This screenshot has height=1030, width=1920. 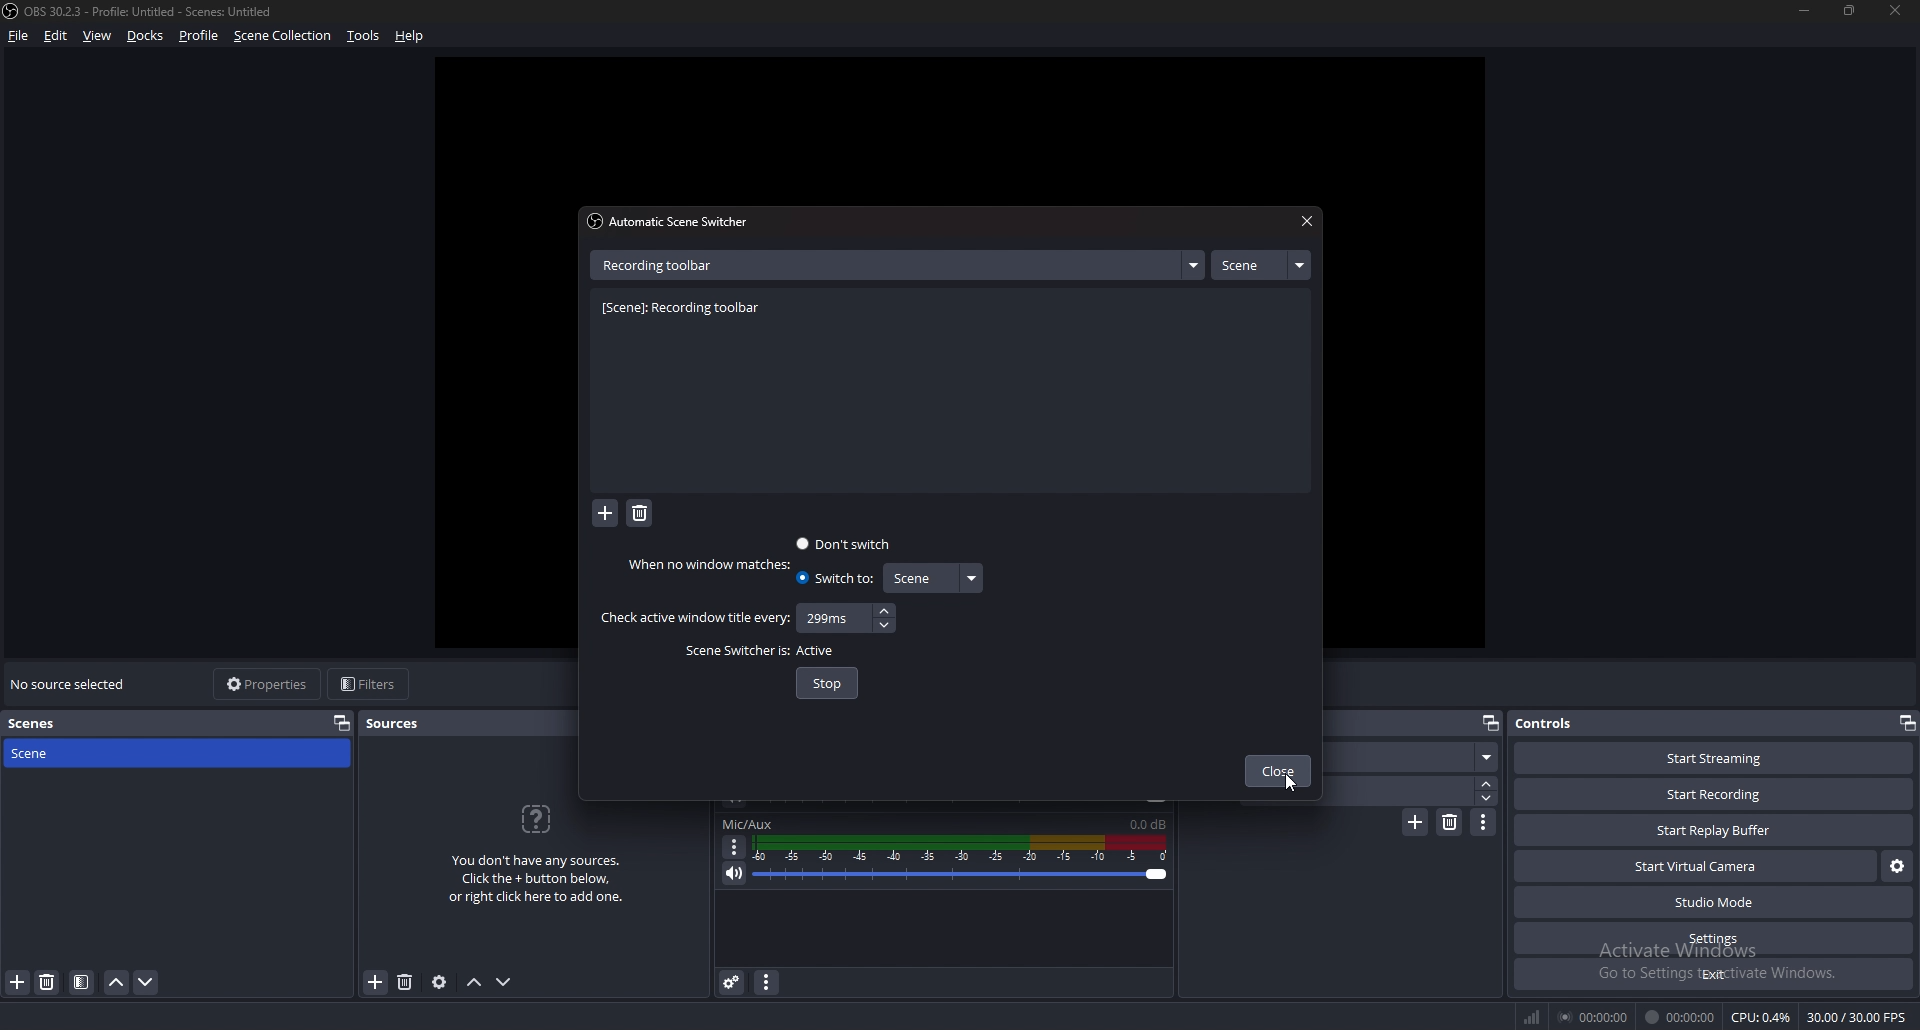 What do you see at coordinates (960, 861) in the screenshot?
I see `volume adjust` at bounding box center [960, 861].